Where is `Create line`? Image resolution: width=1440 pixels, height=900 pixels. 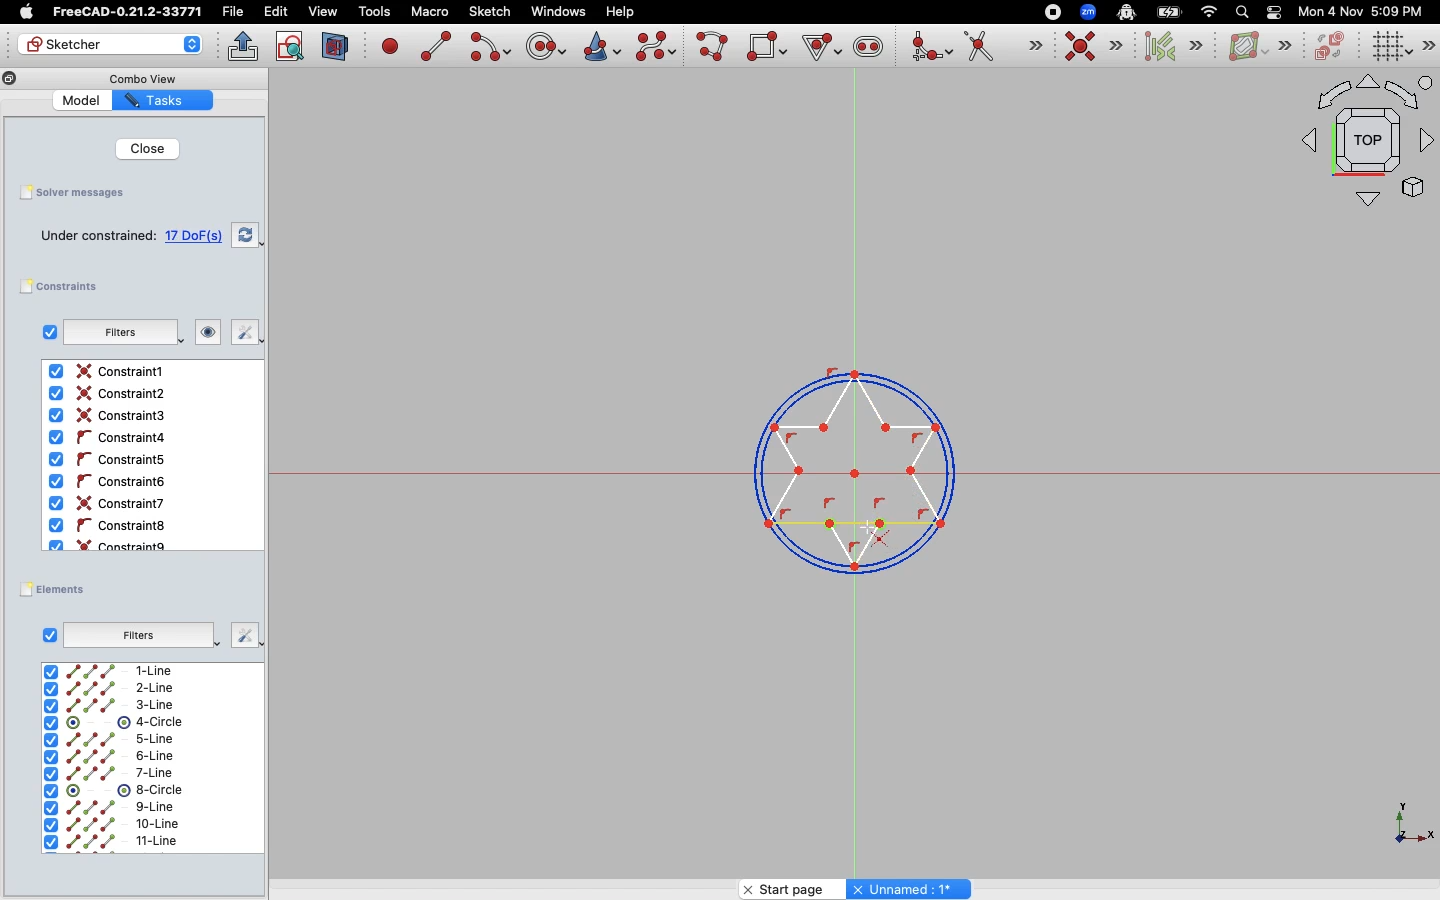
Create line is located at coordinates (436, 46).